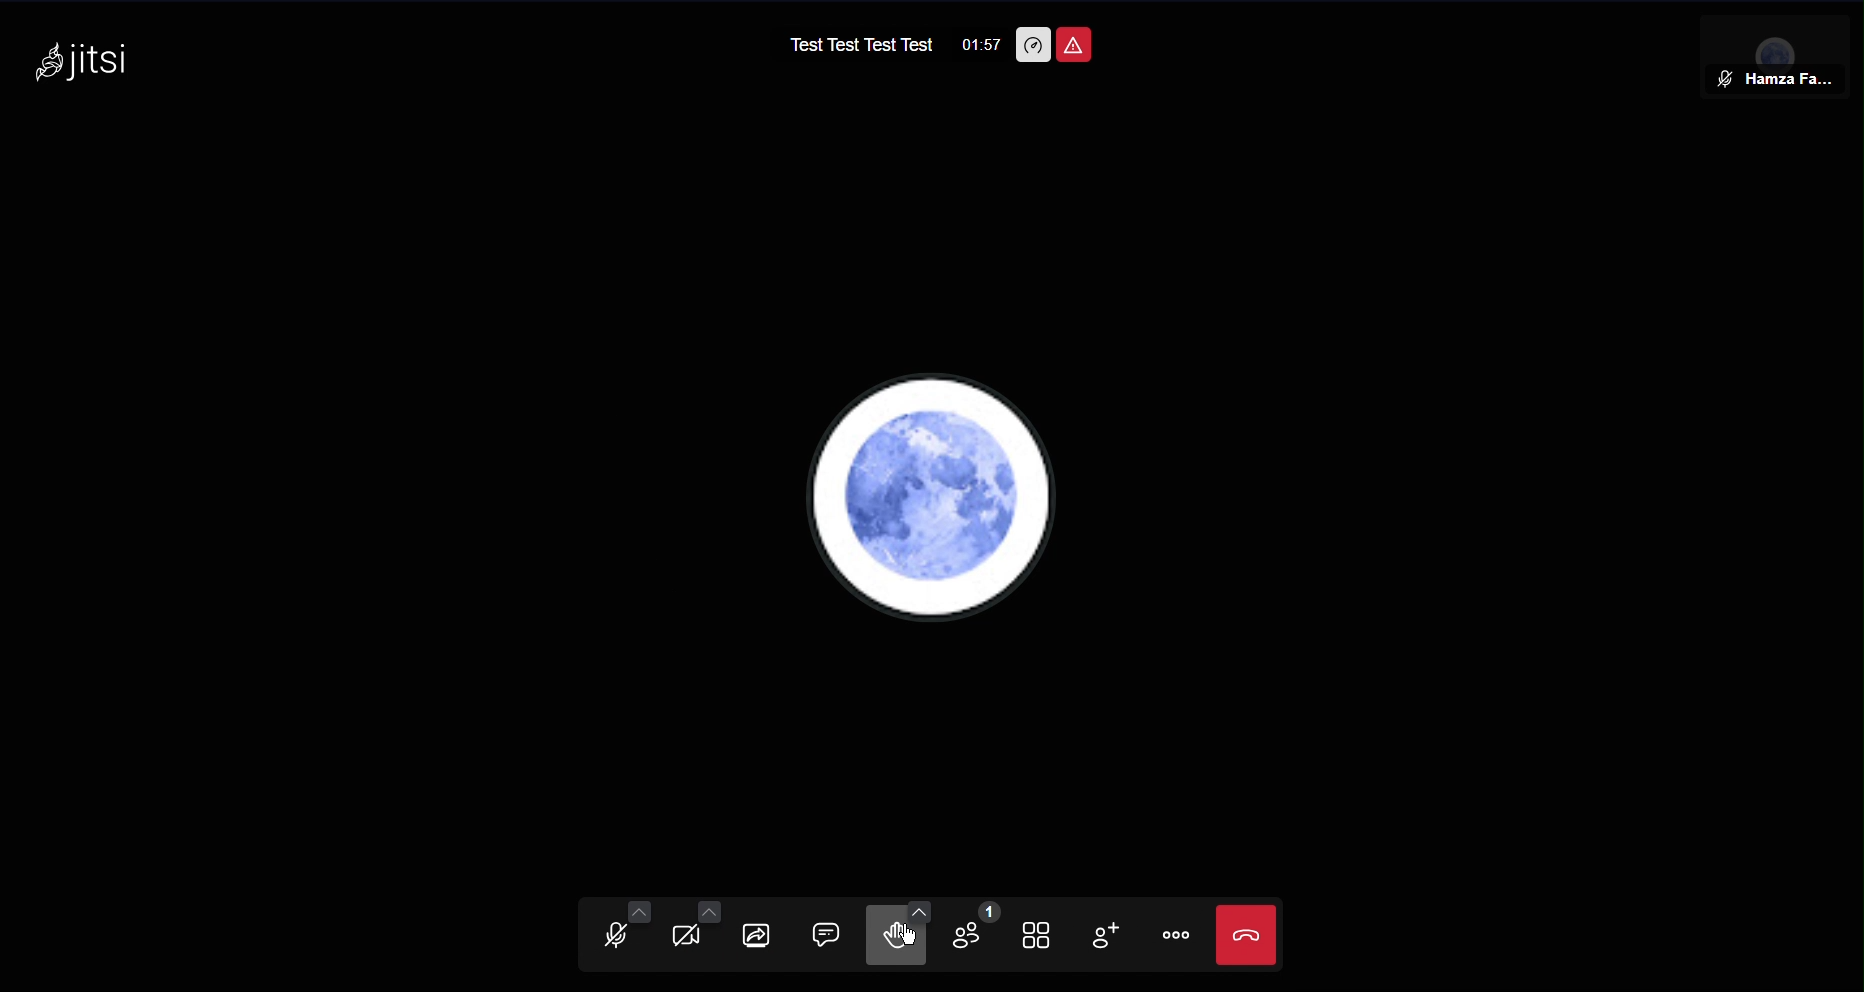 The image size is (1864, 992). Describe the element at coordinates (1241, 939) in the screenshot. I see `Close` at that location.